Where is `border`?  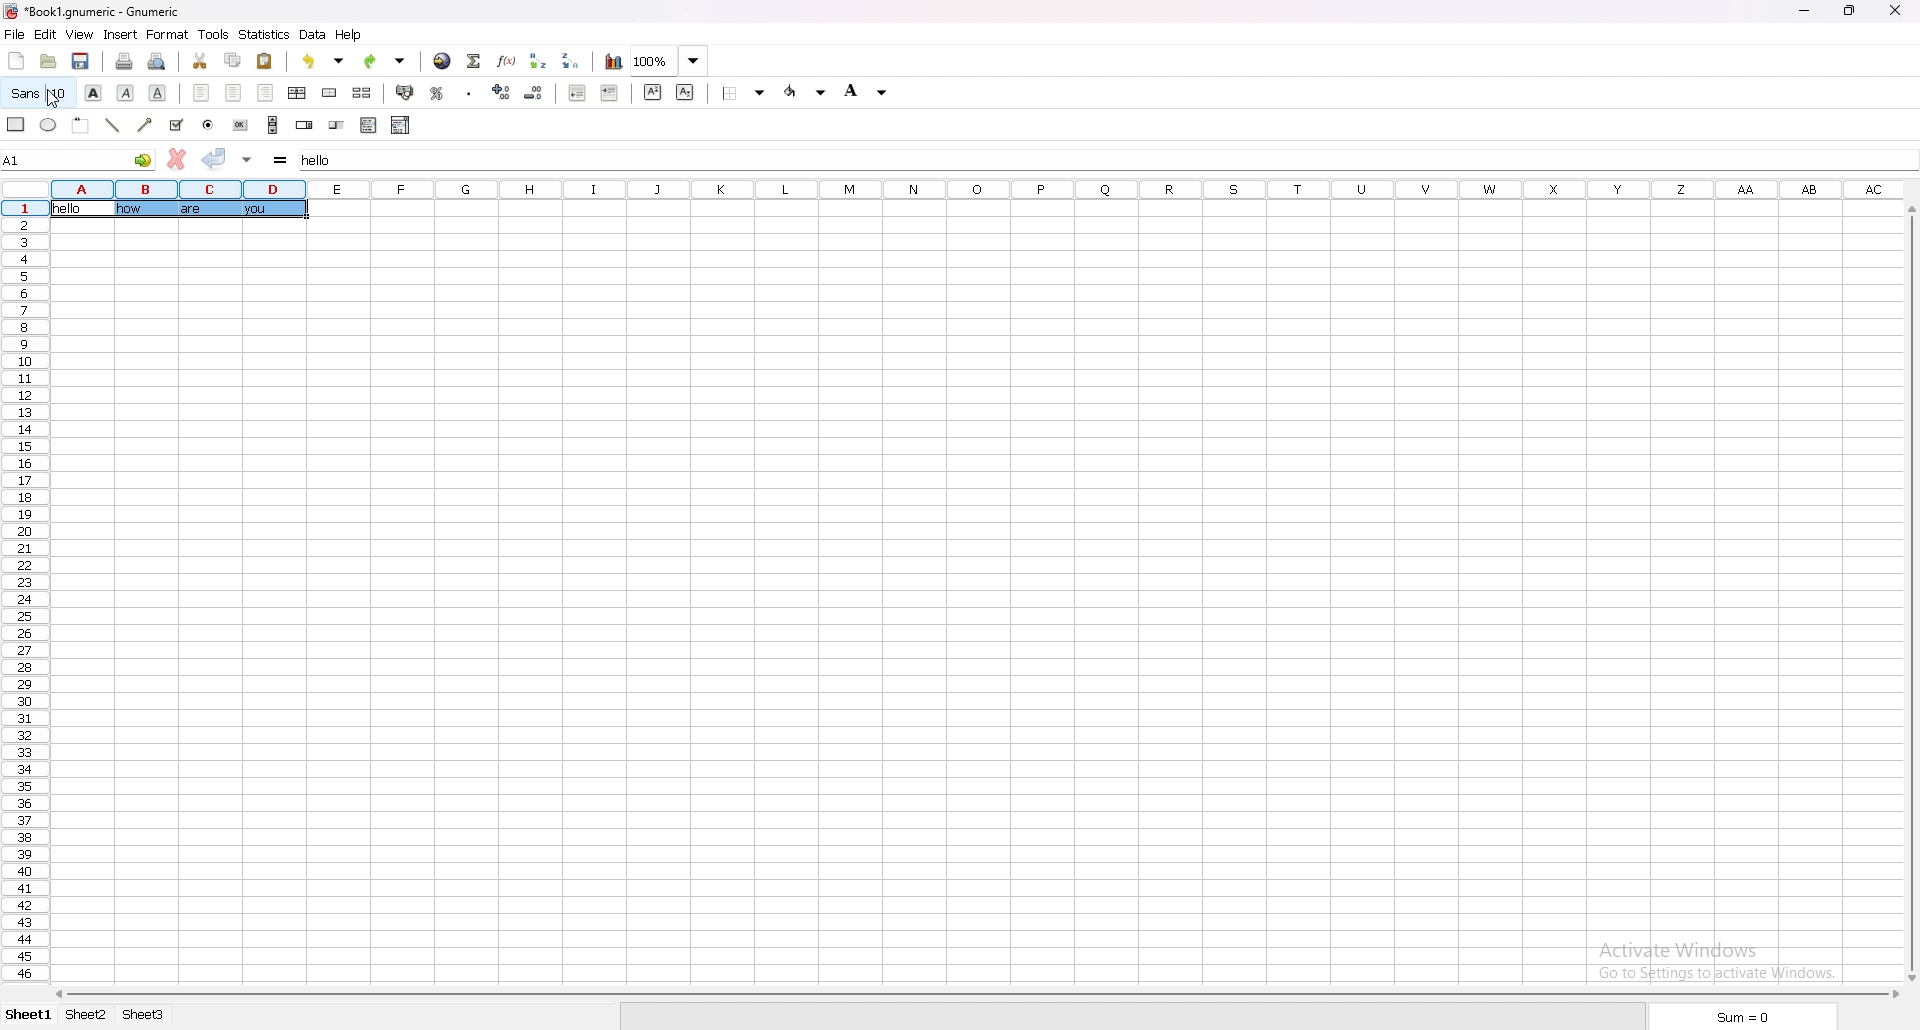
border is located at coordinates (744, 93).